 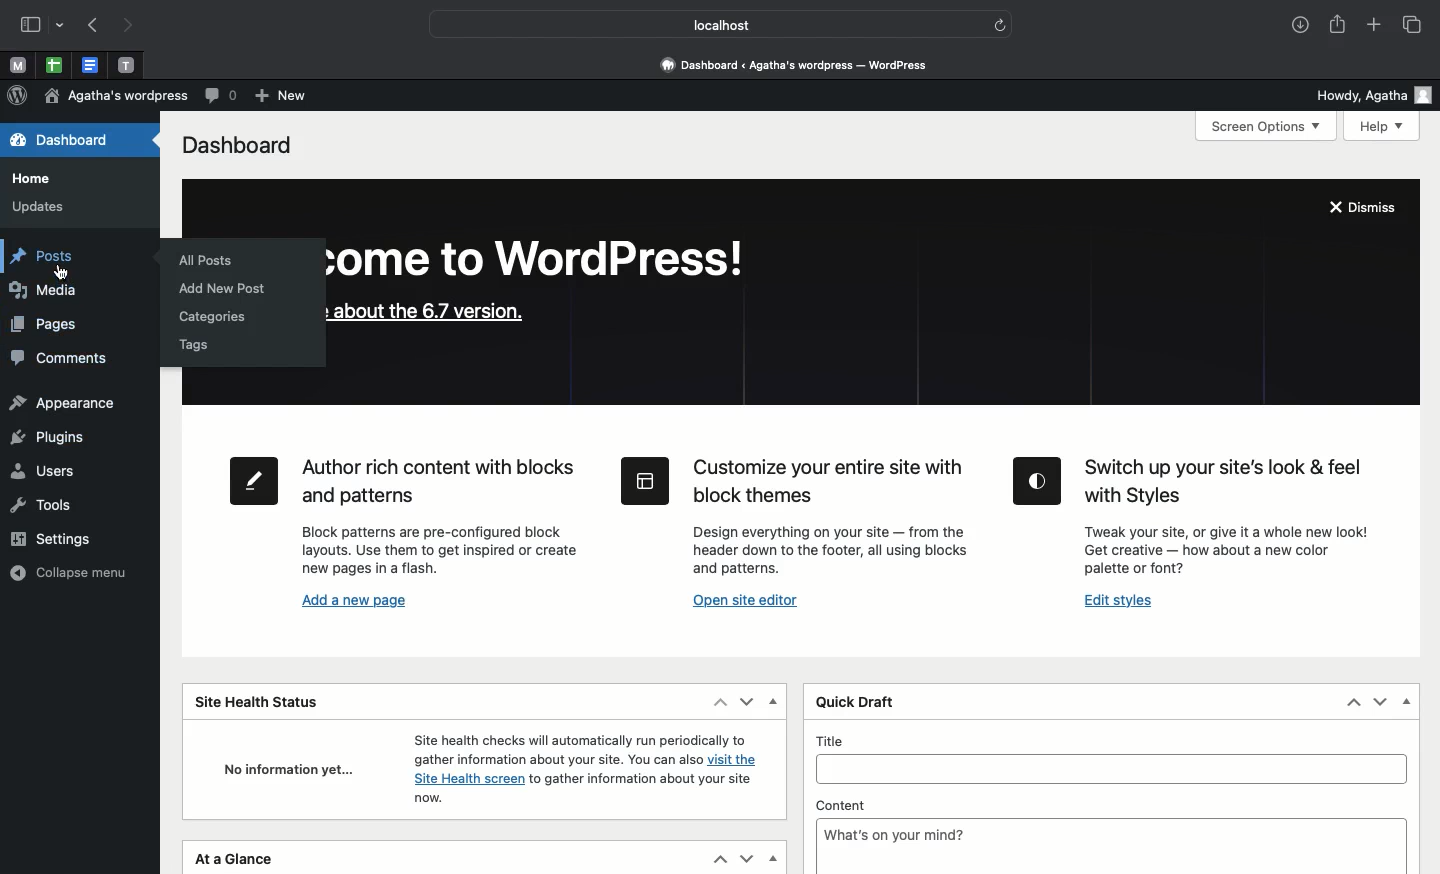 What do you see at coordinates (1367, 209) in the screenshot?
I see `Dismiss` at bounding box center [1367, 209].